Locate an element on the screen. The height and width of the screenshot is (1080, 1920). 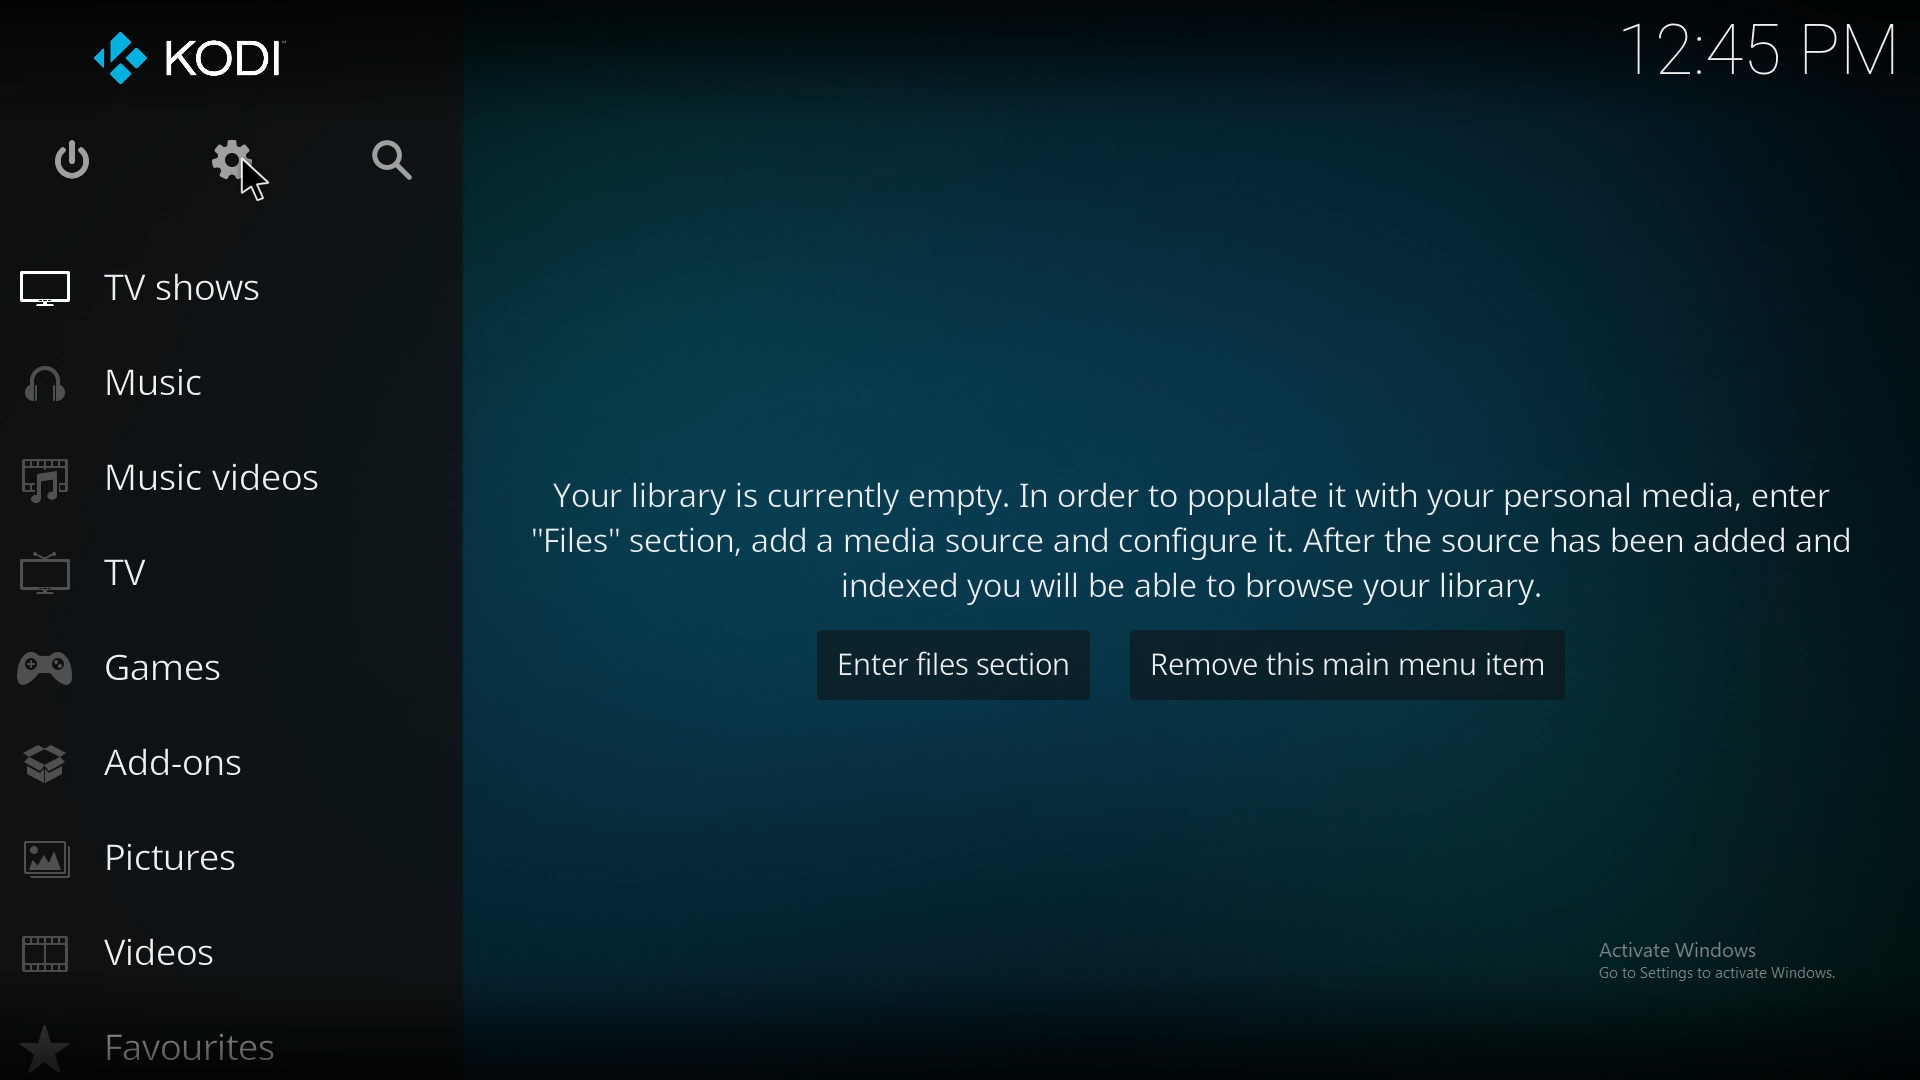
info is located at coordinates (1183, 532).